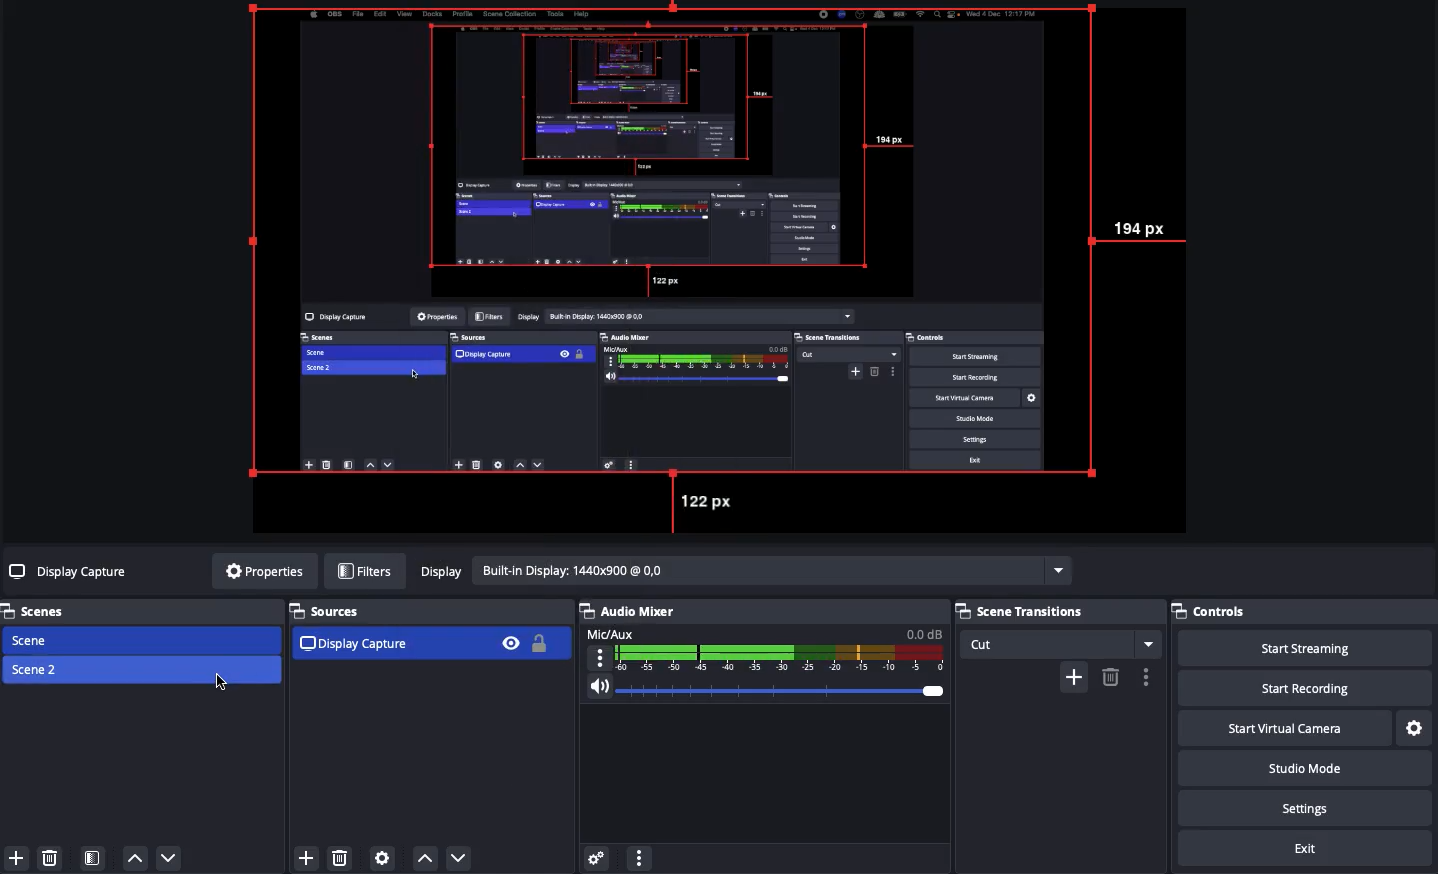 The width and height of the screenshot is (1438, 874). I want to click on Studio mode, so click(1301, 767).